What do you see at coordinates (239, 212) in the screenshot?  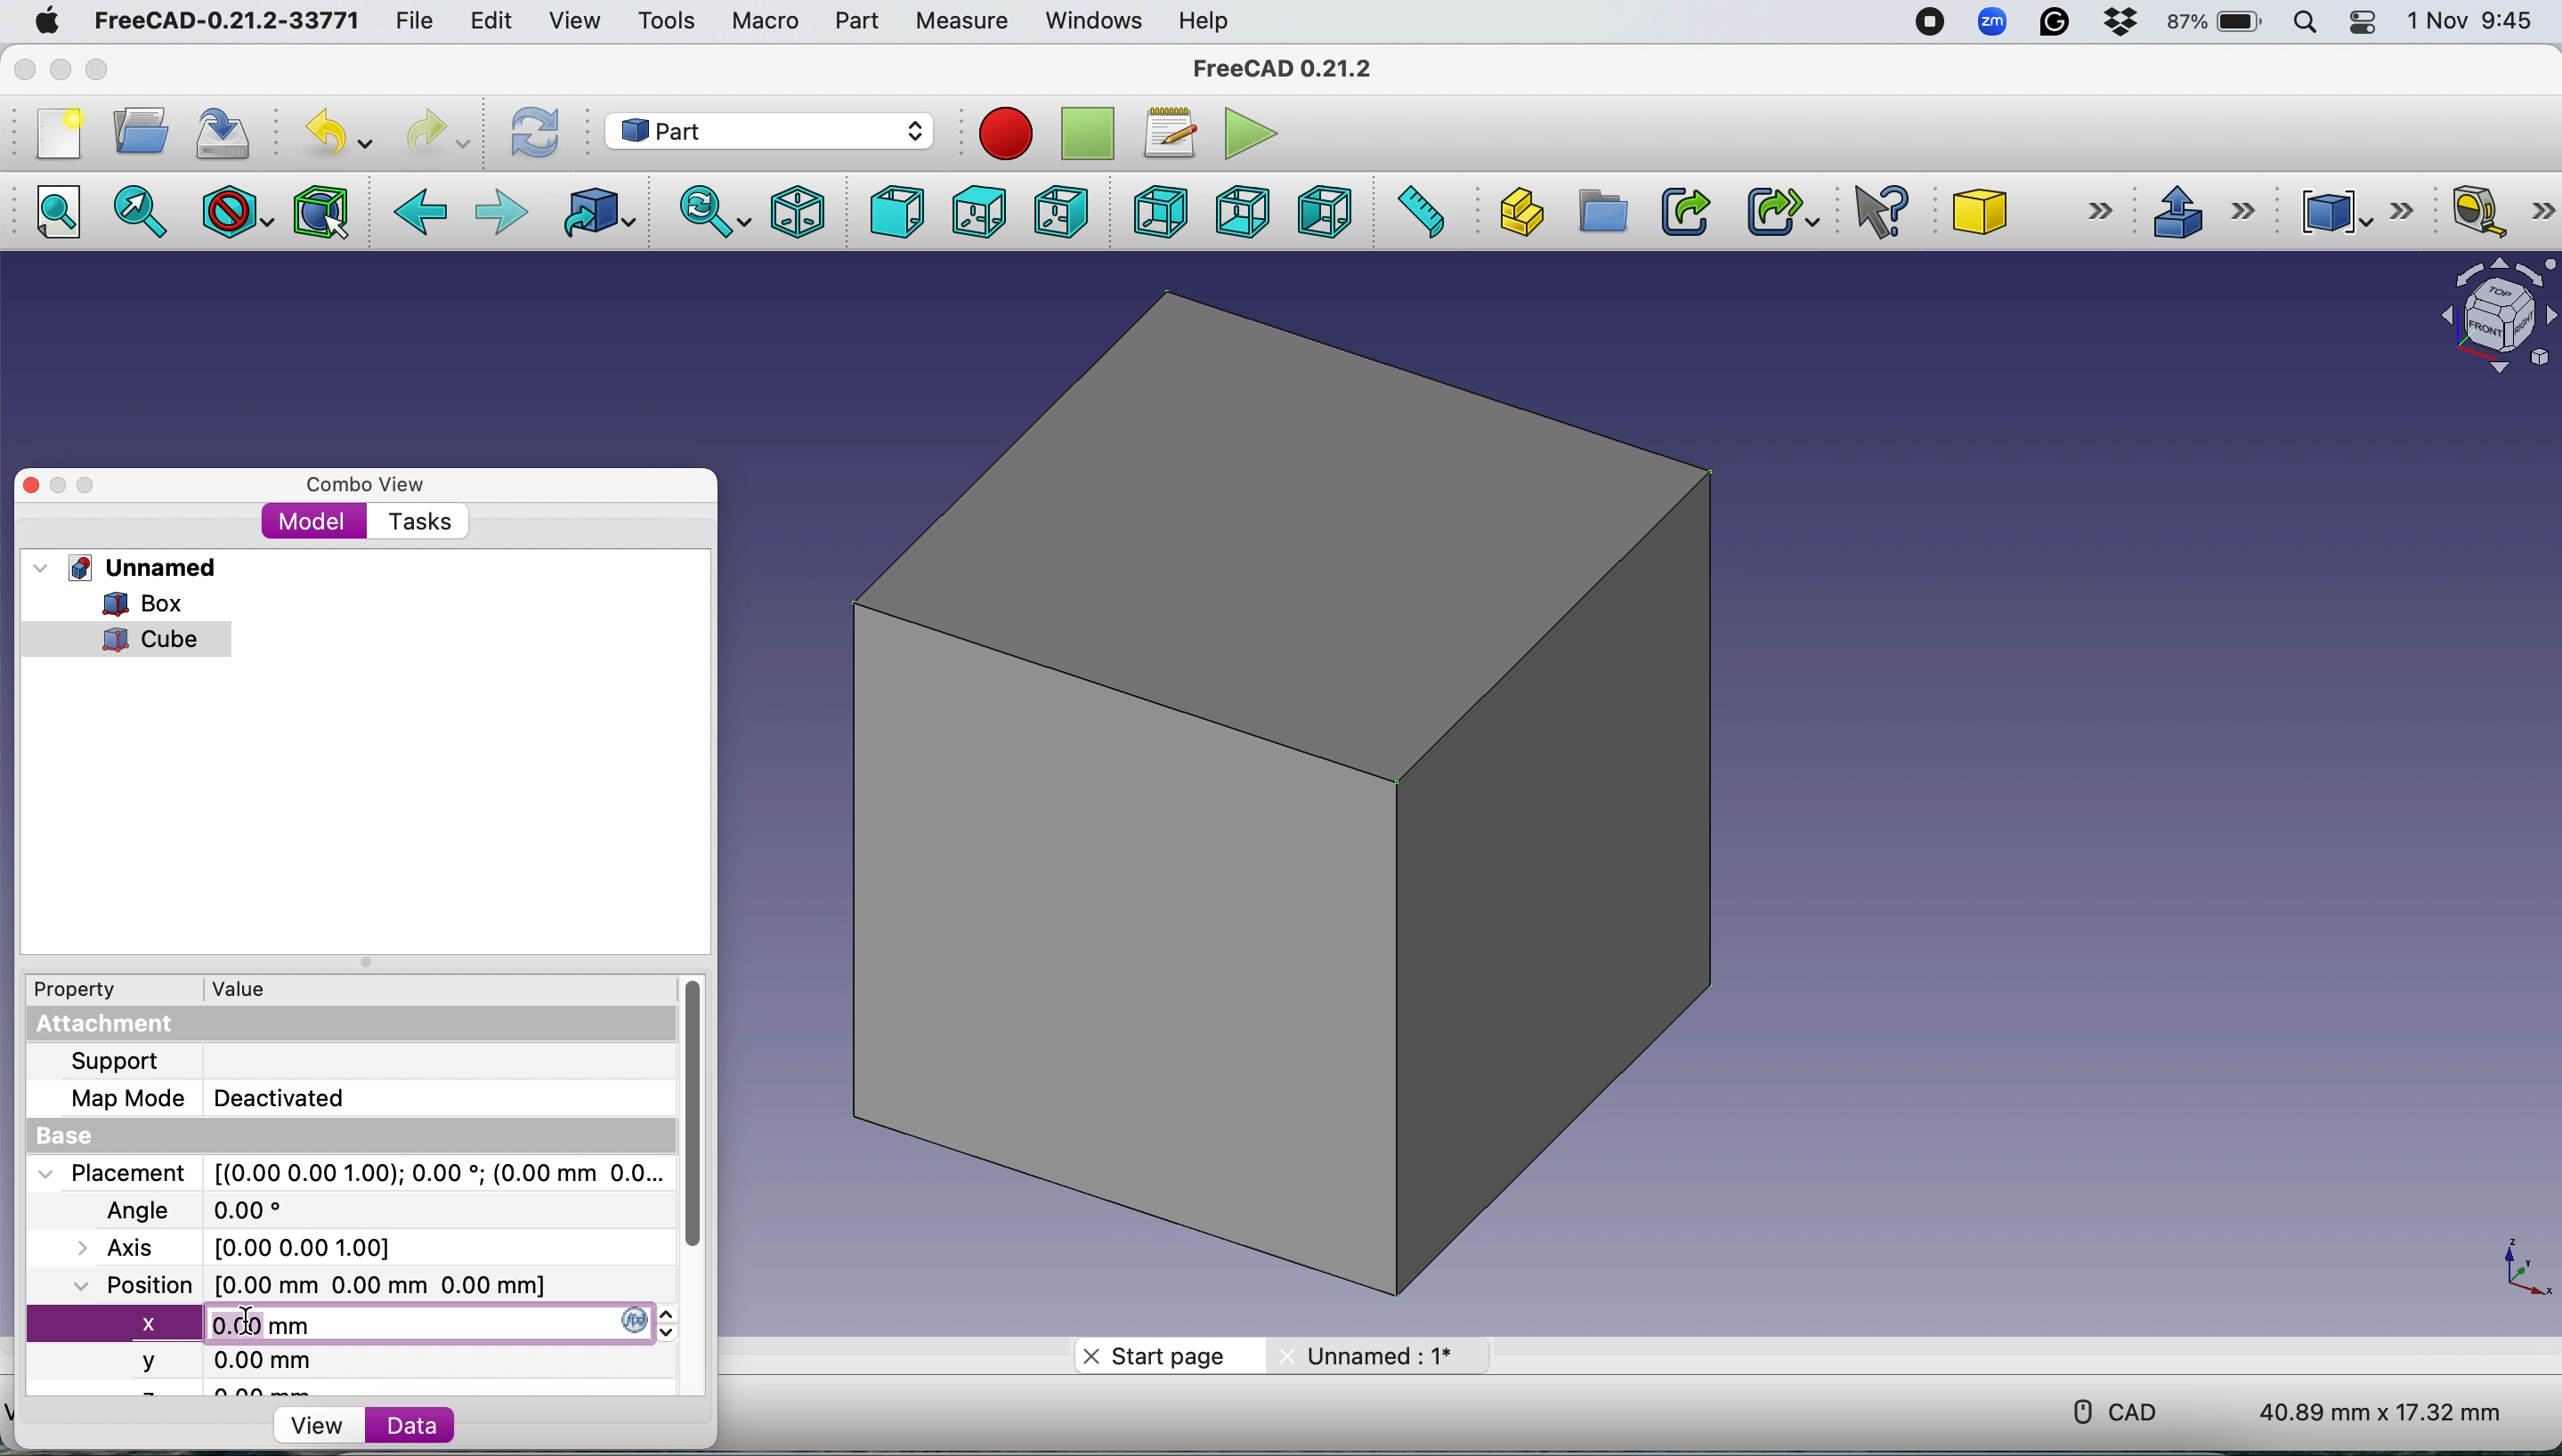 I see `Draw style` at bounding box center [239, 212].